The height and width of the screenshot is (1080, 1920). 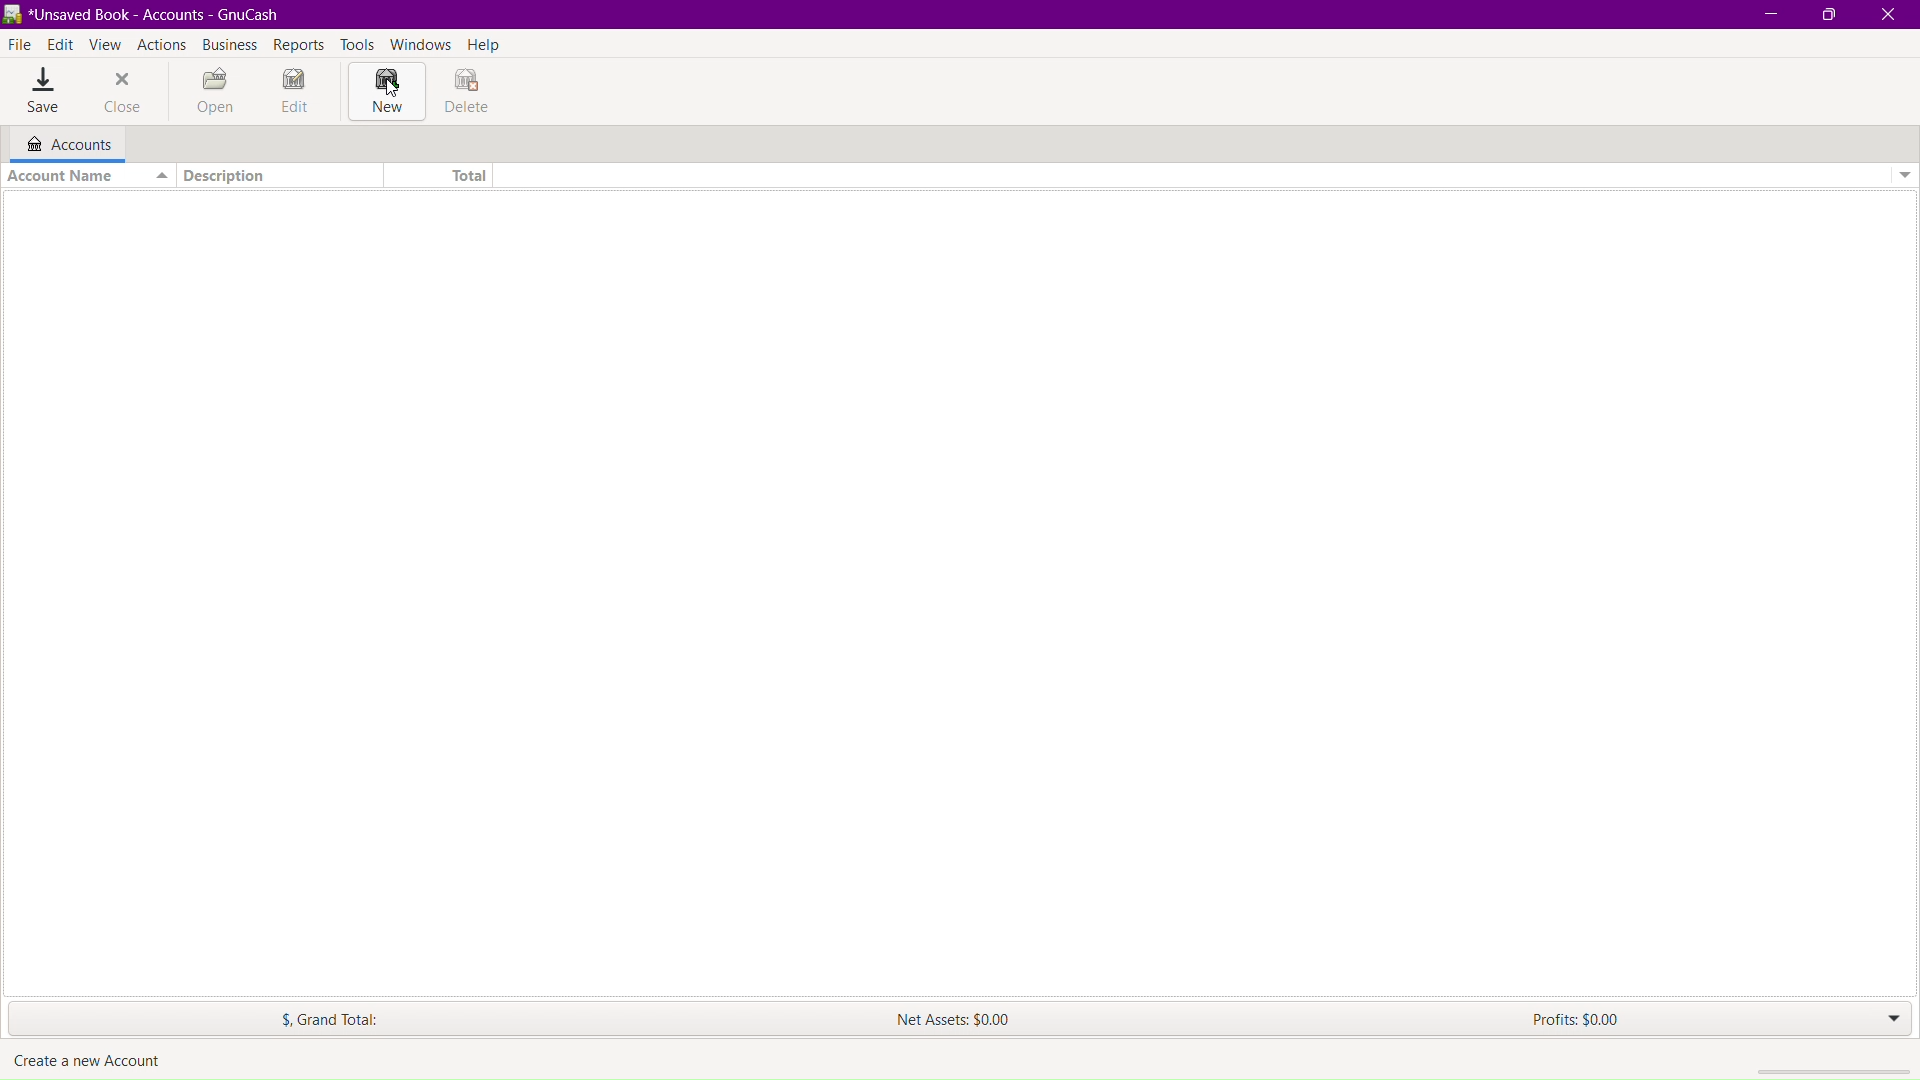 What do you see at coordinates (305, 1020) in the screenshot?
I see `$. Grand Total` at bounding box center [305, 1020].